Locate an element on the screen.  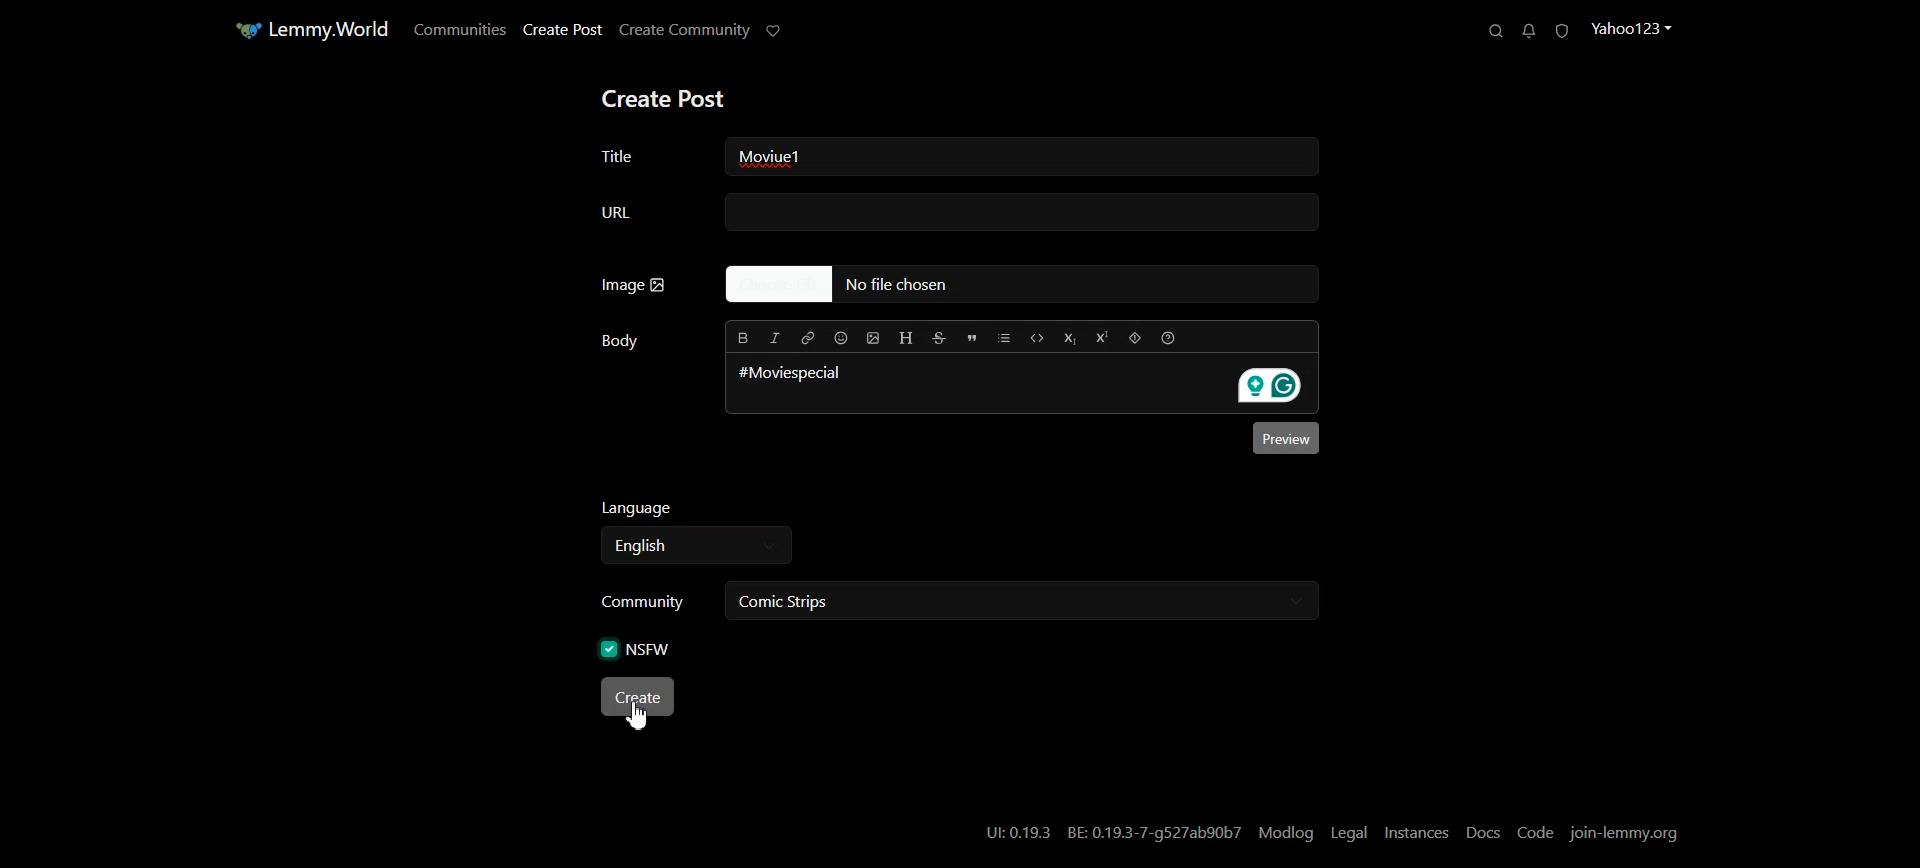
Create Post is located at coordinates (563, 29).